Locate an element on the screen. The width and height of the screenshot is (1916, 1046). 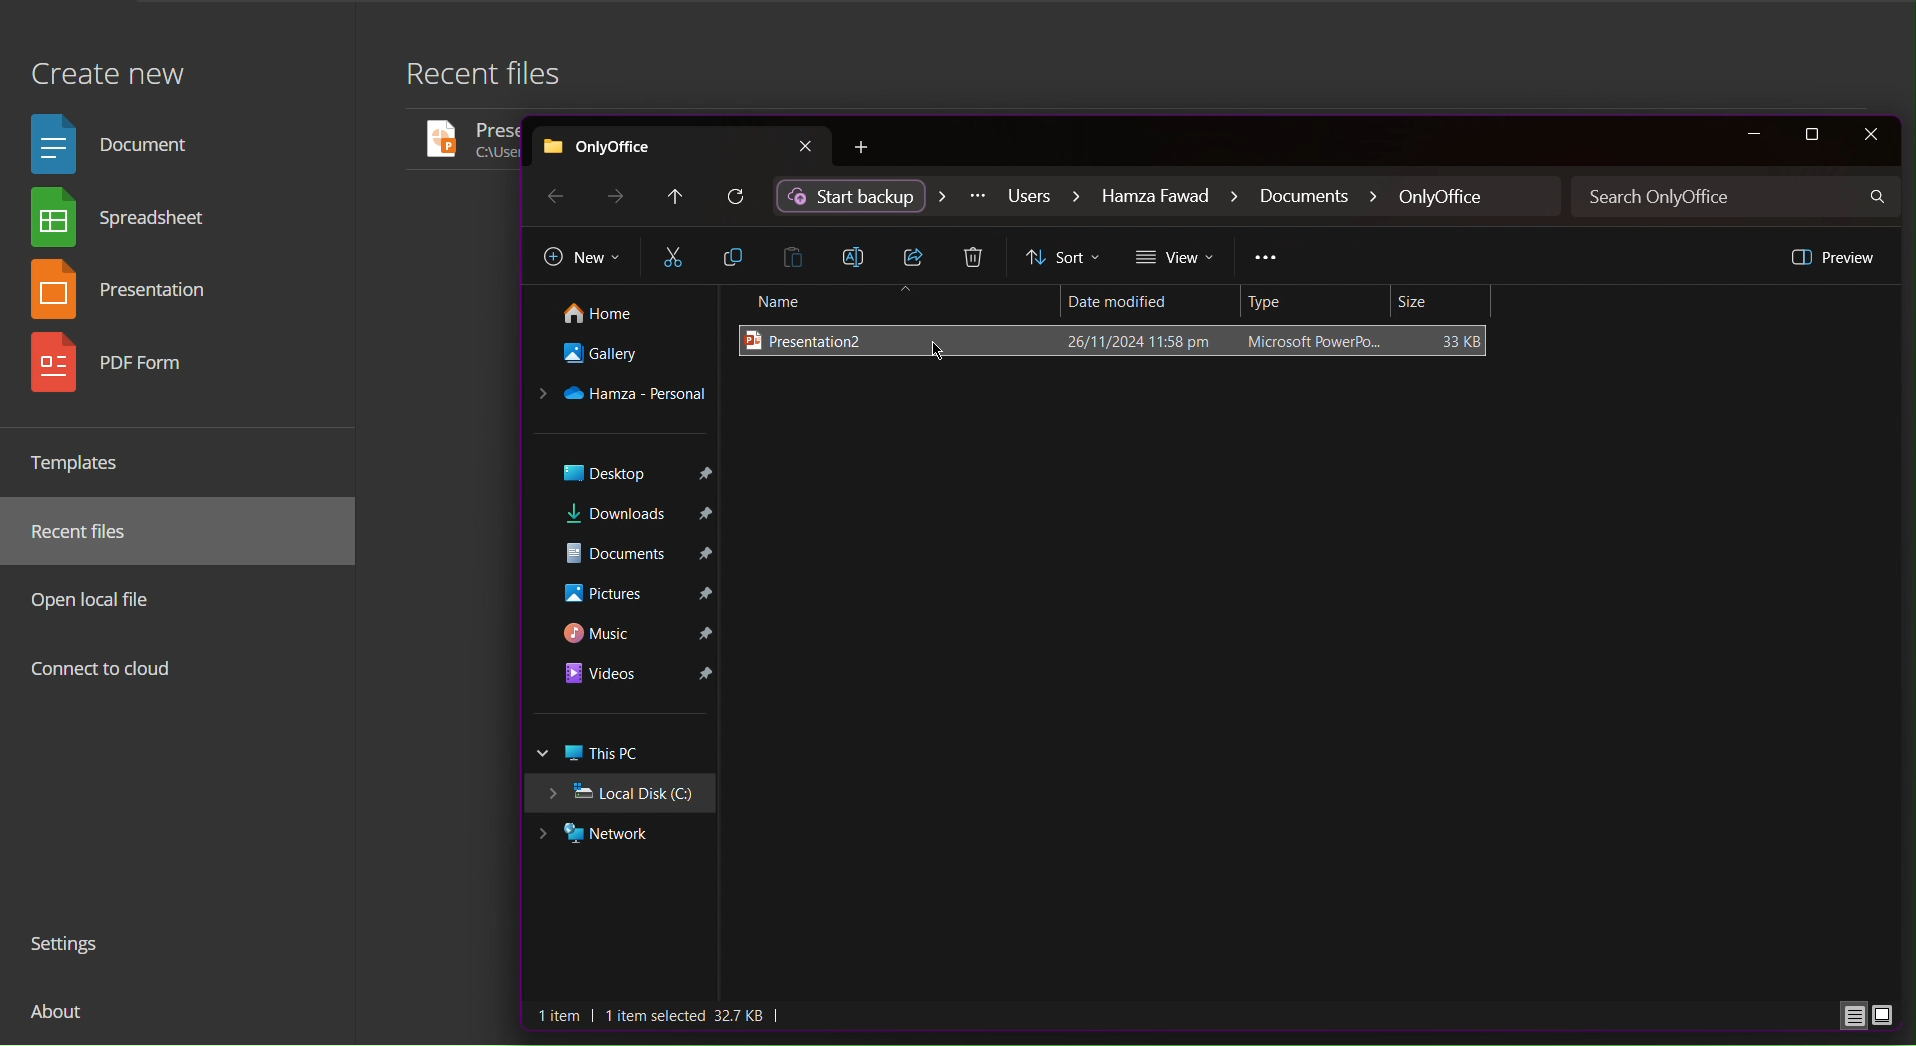
Close is located at coordinates (1870, 135).